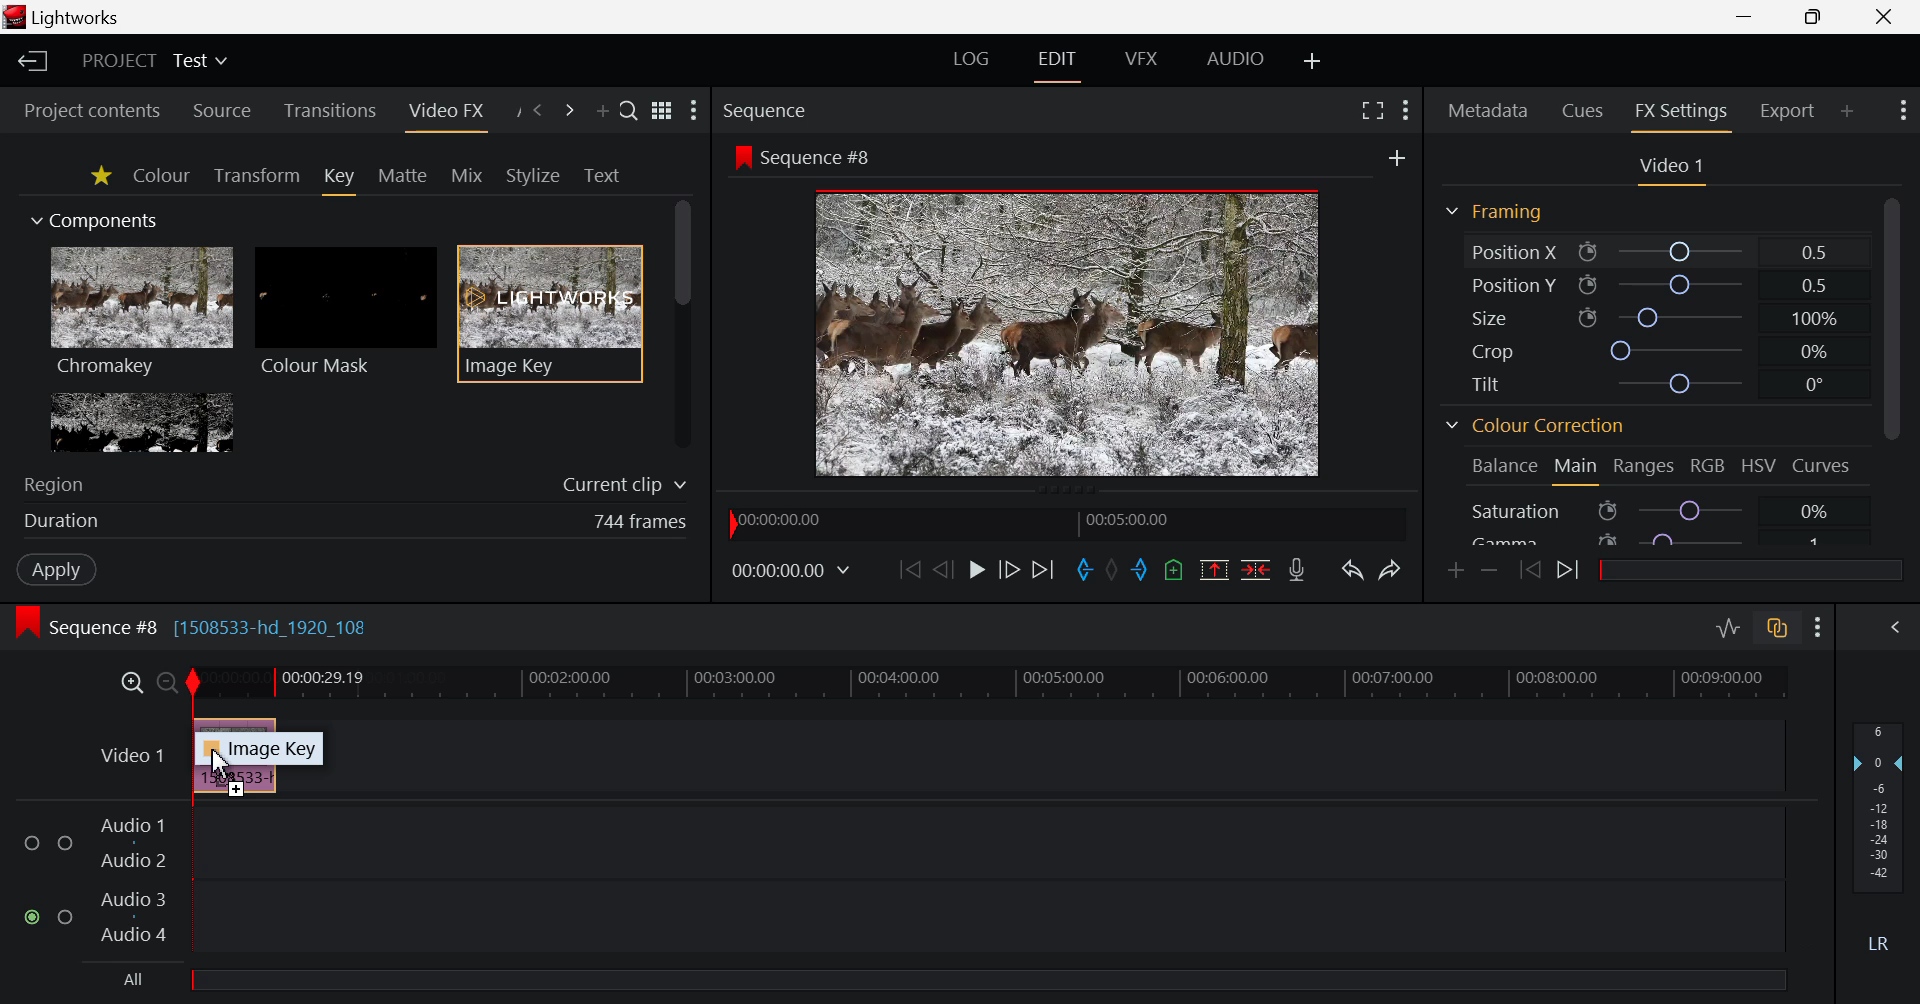 The width and height of the screenshot is (1920, 1004). Describe the element at coordinates (1818, 513) in the screenshot. I see `0%` at that location.